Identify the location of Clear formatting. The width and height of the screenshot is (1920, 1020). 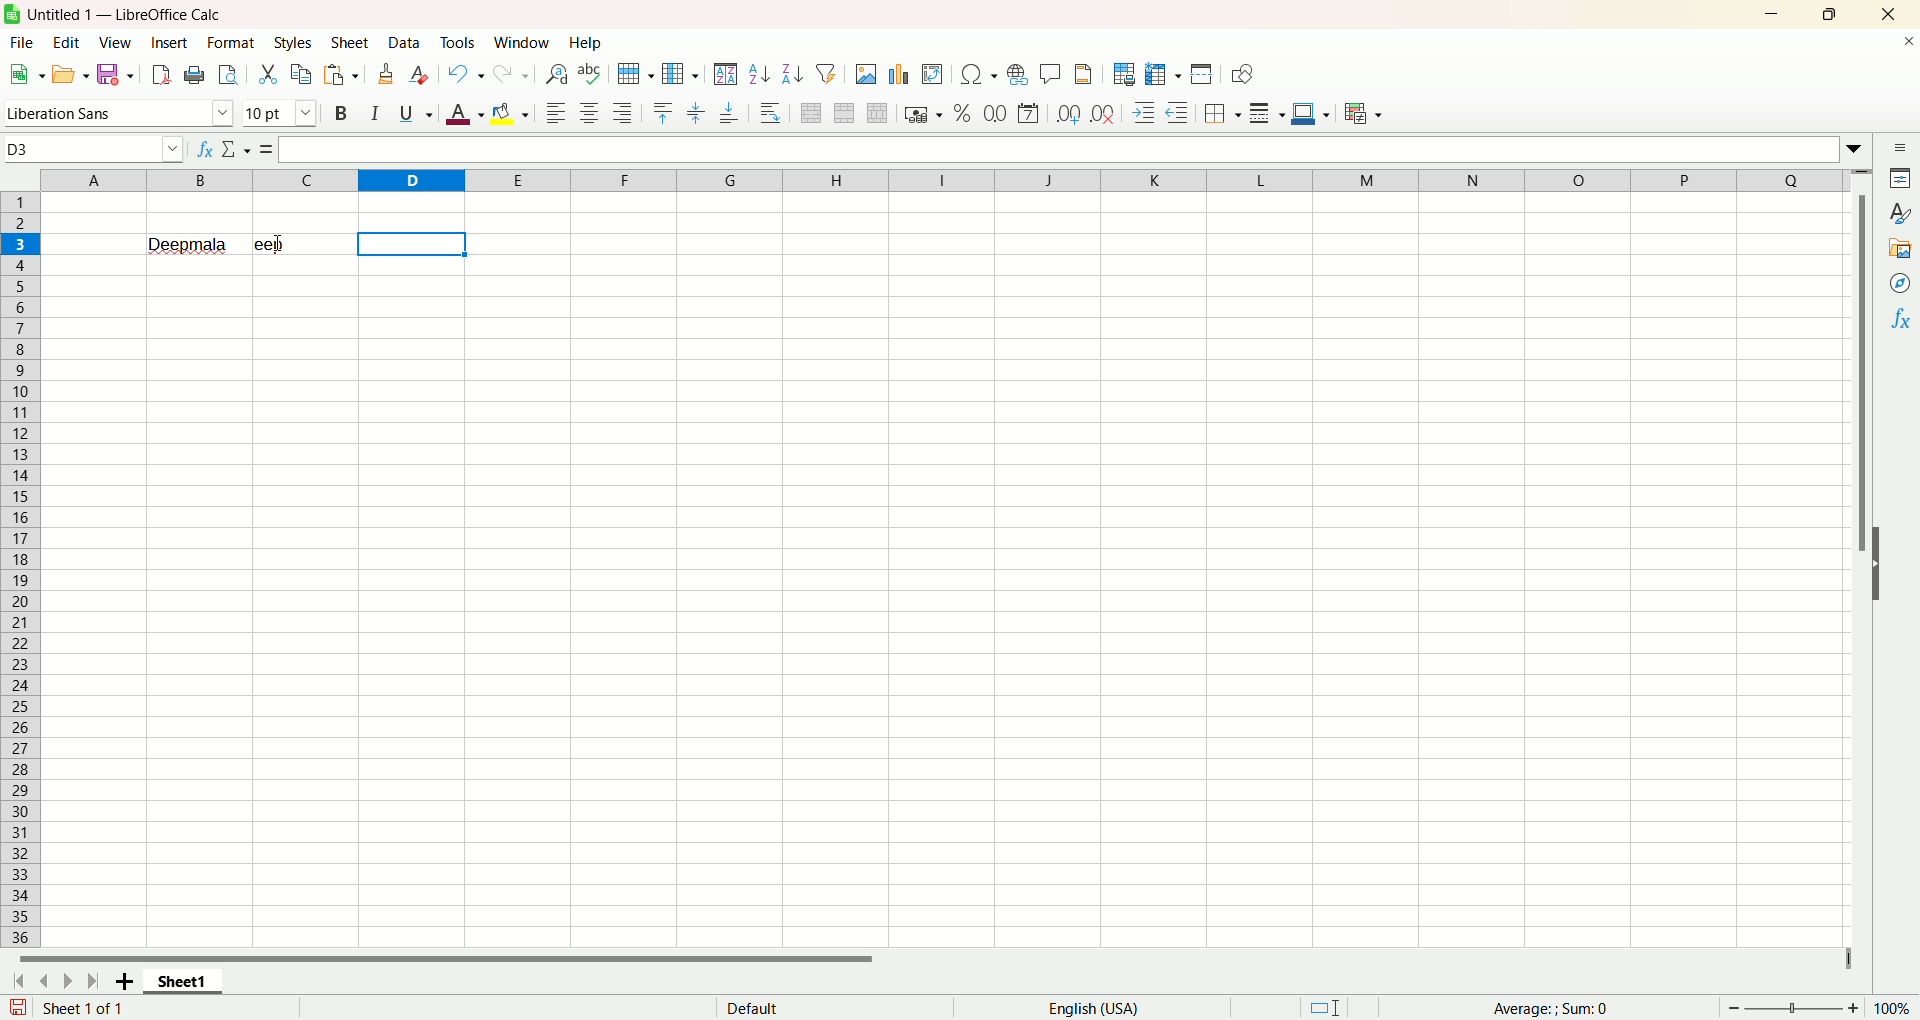
(421, 74).